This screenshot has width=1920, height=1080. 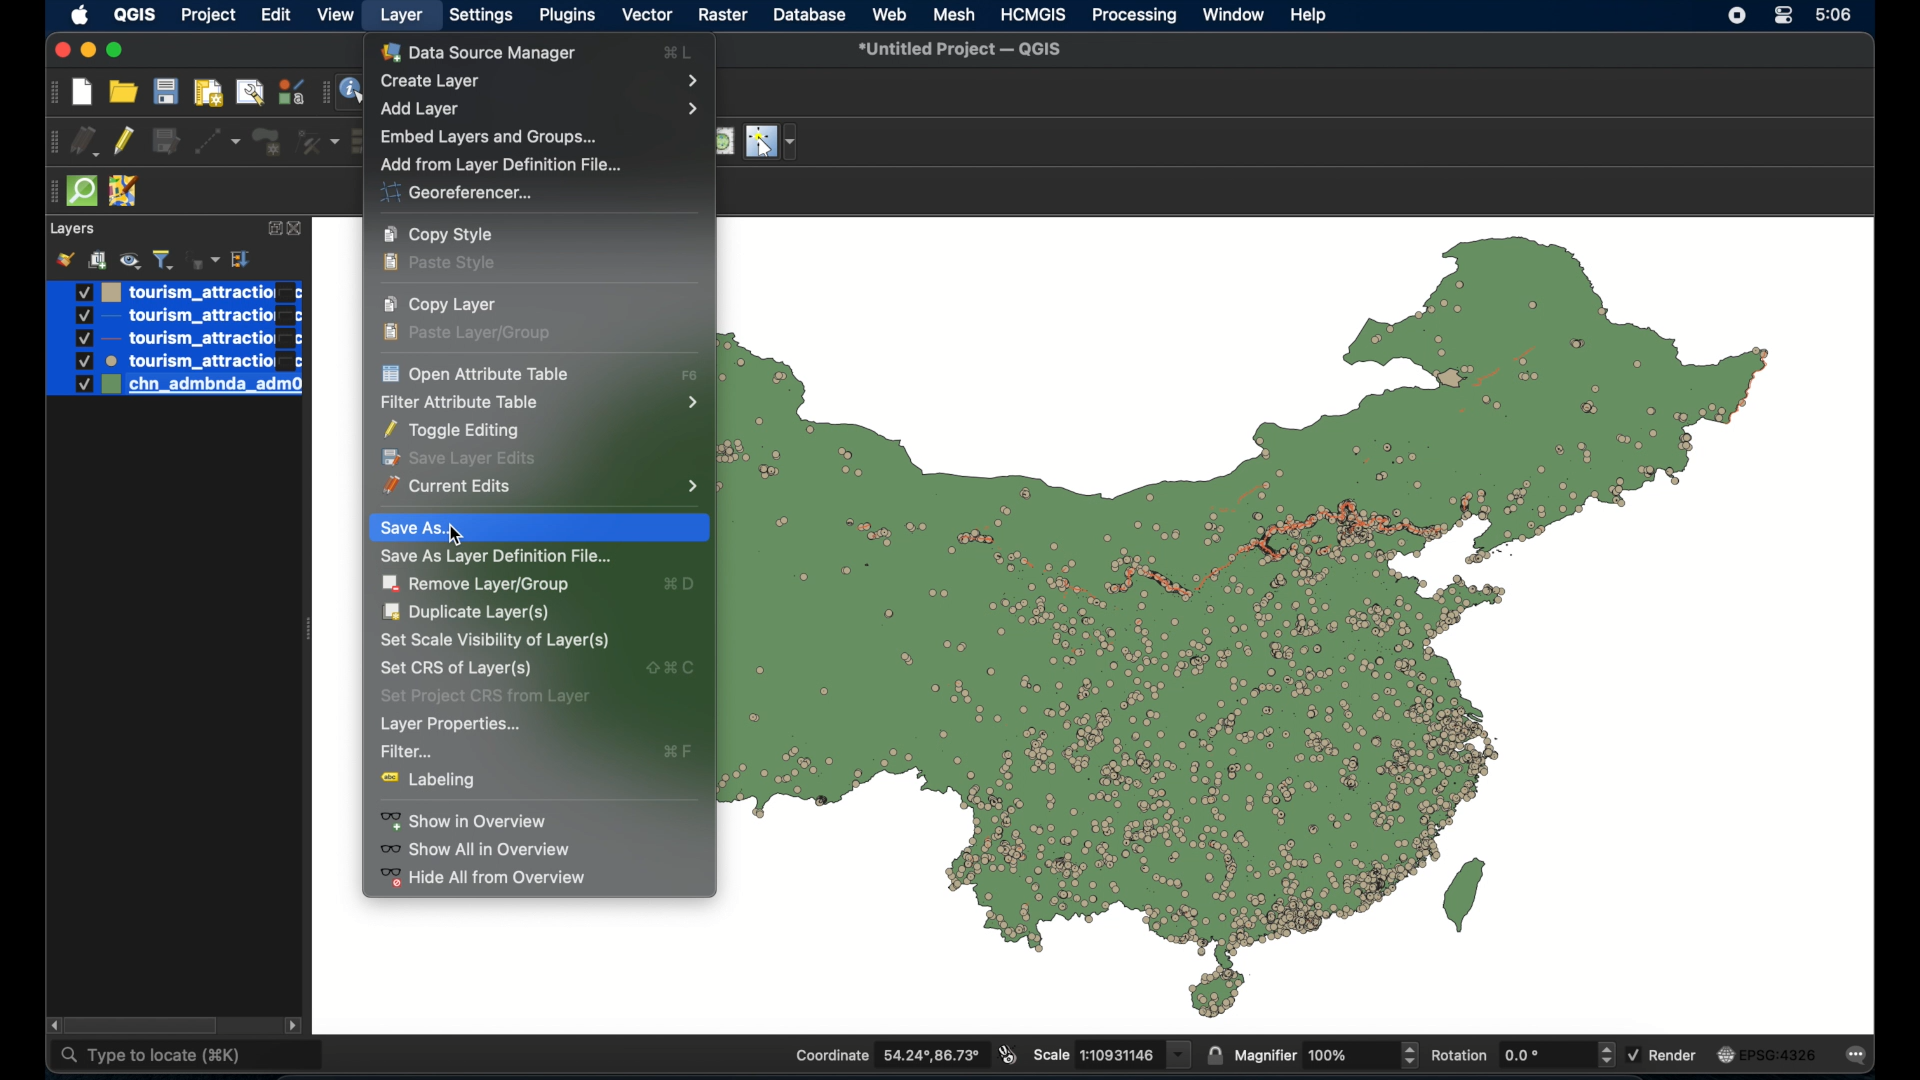 I want to click on open attribute table shortcut, so click(x=689, y=376).